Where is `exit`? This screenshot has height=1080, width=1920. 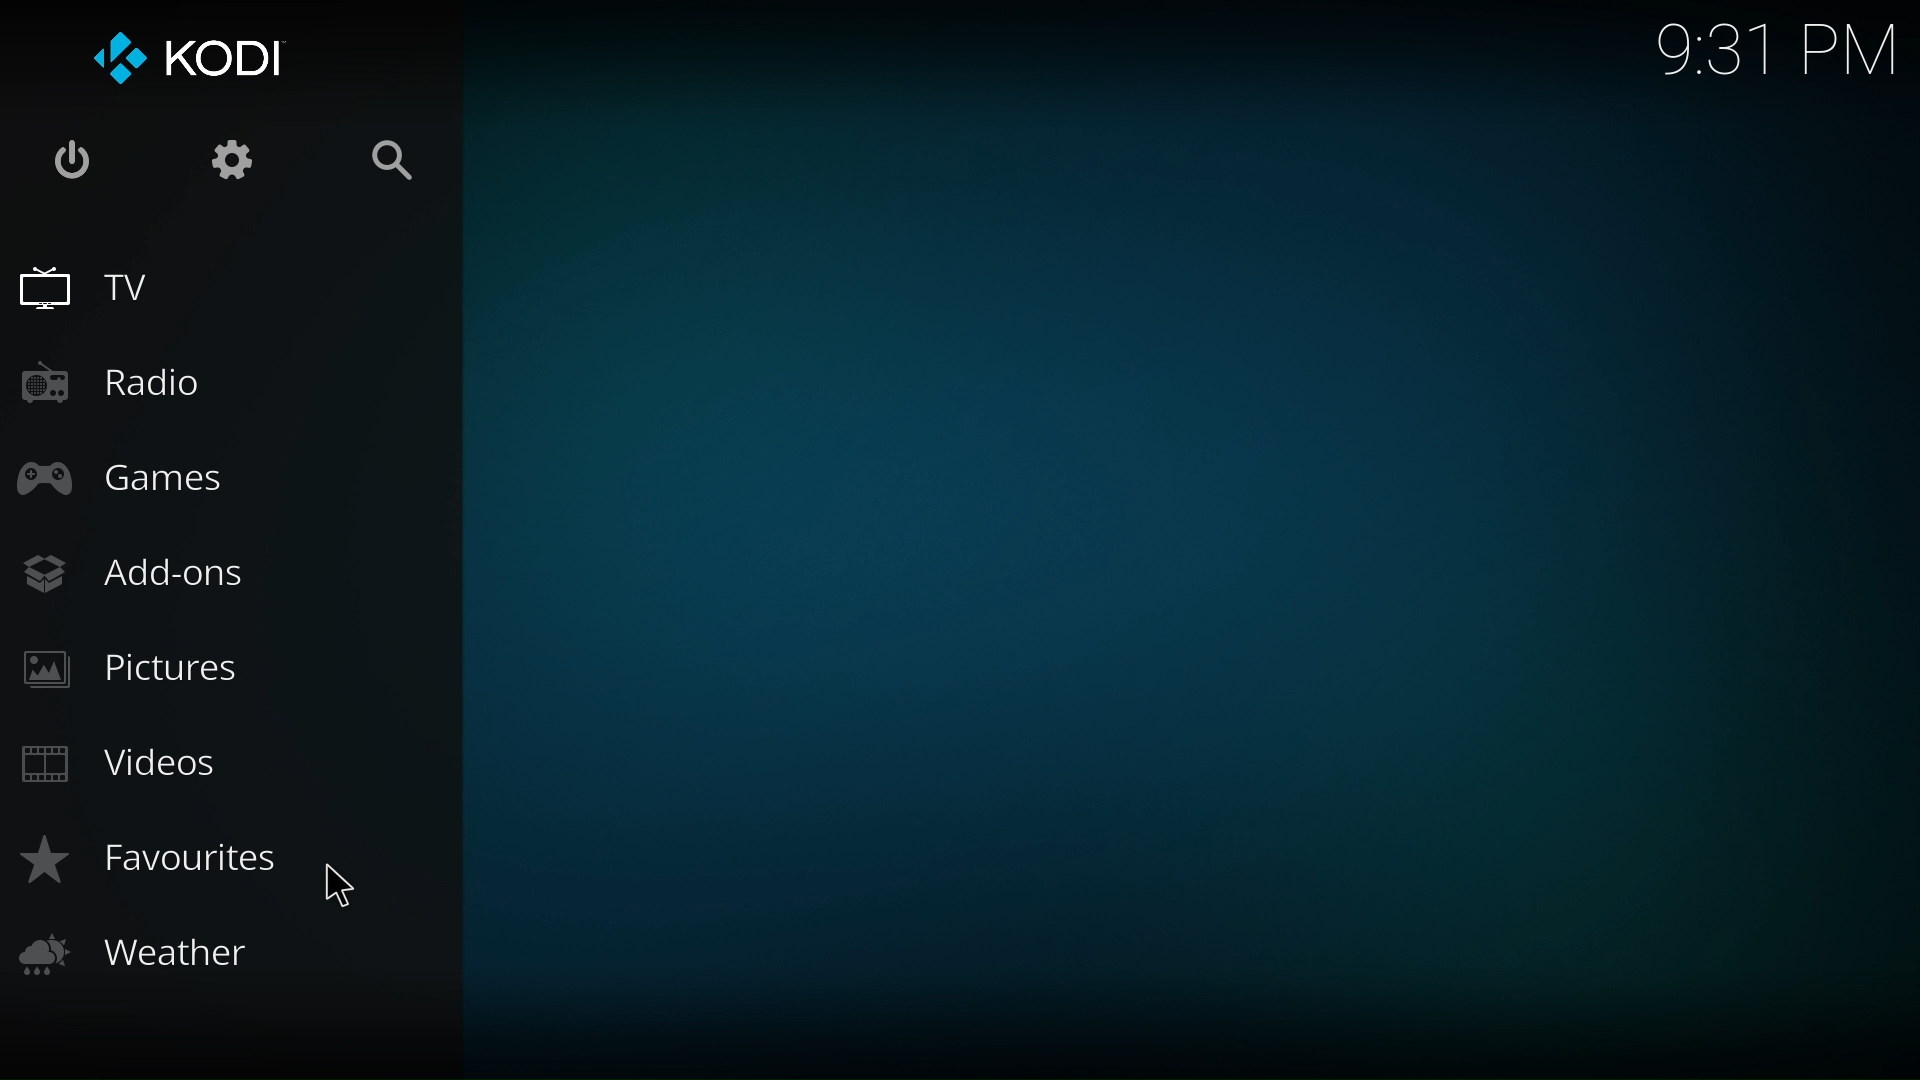
exit is located at coordinates (79, 165).